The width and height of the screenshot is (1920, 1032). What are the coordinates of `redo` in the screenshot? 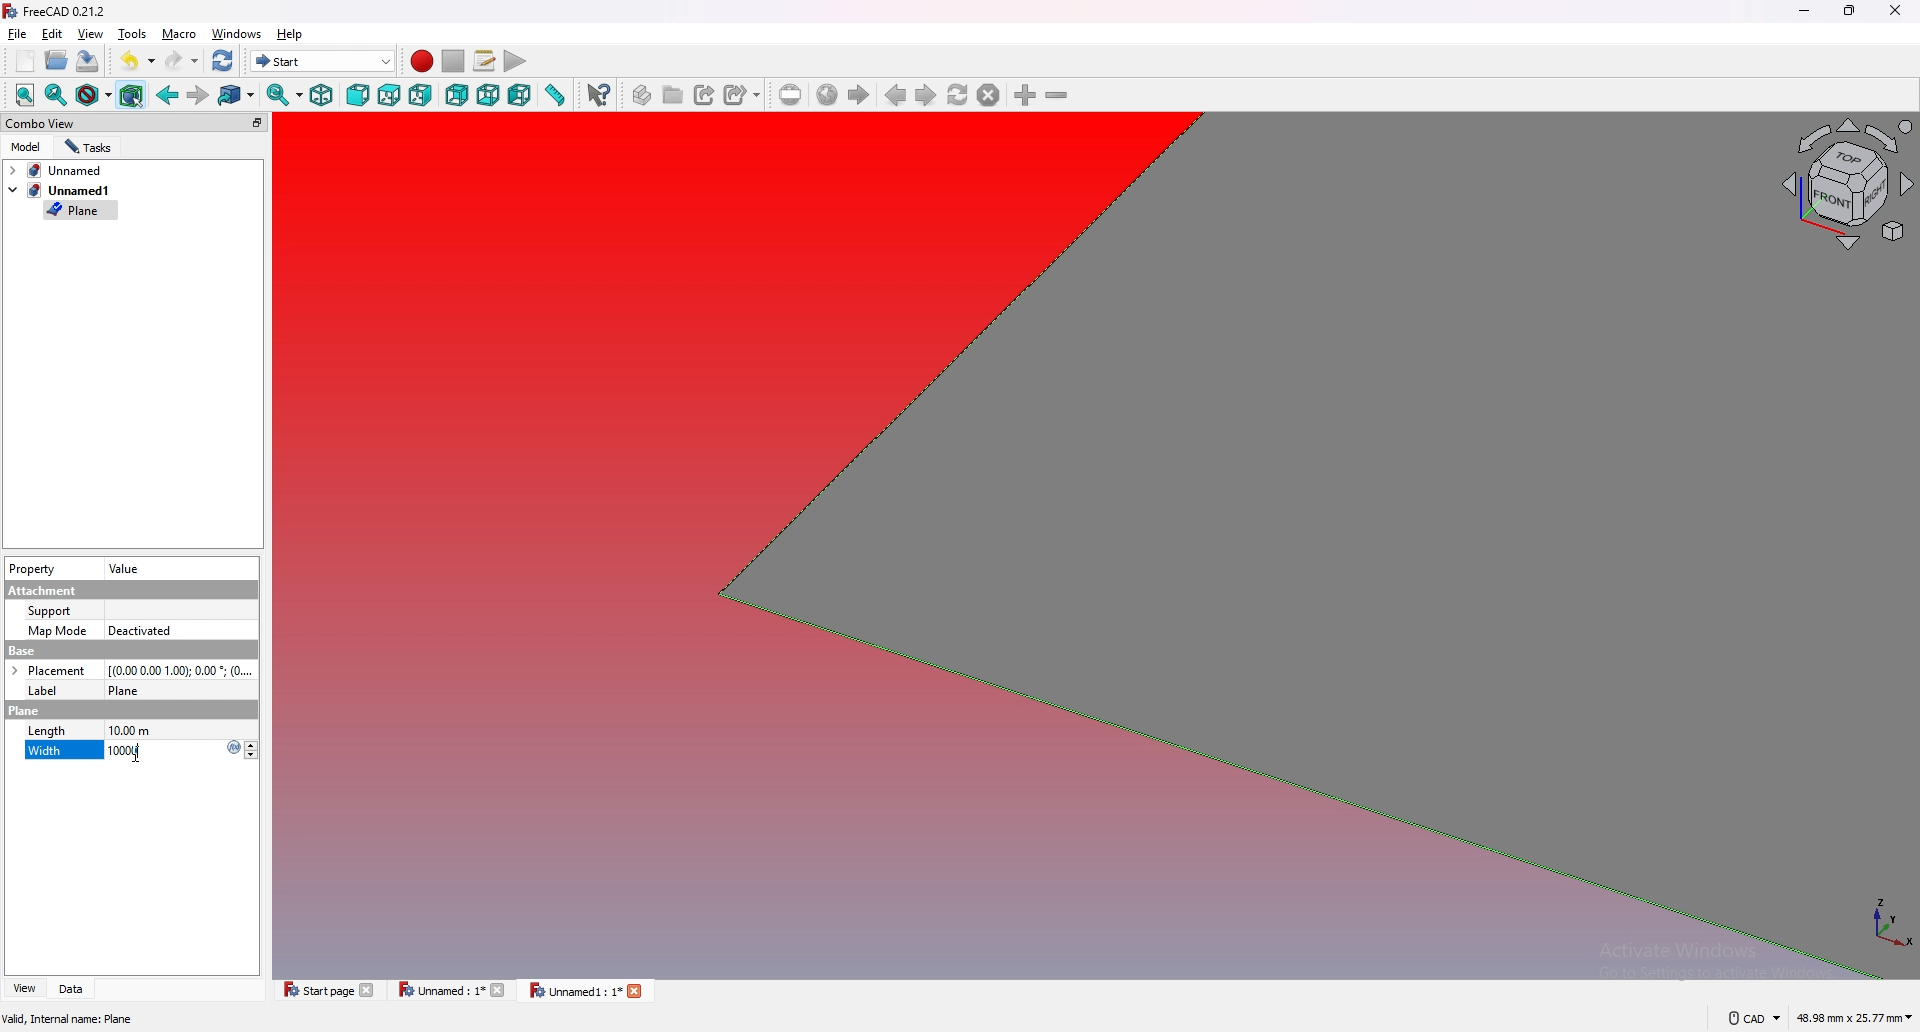 It's located at (183, 61).